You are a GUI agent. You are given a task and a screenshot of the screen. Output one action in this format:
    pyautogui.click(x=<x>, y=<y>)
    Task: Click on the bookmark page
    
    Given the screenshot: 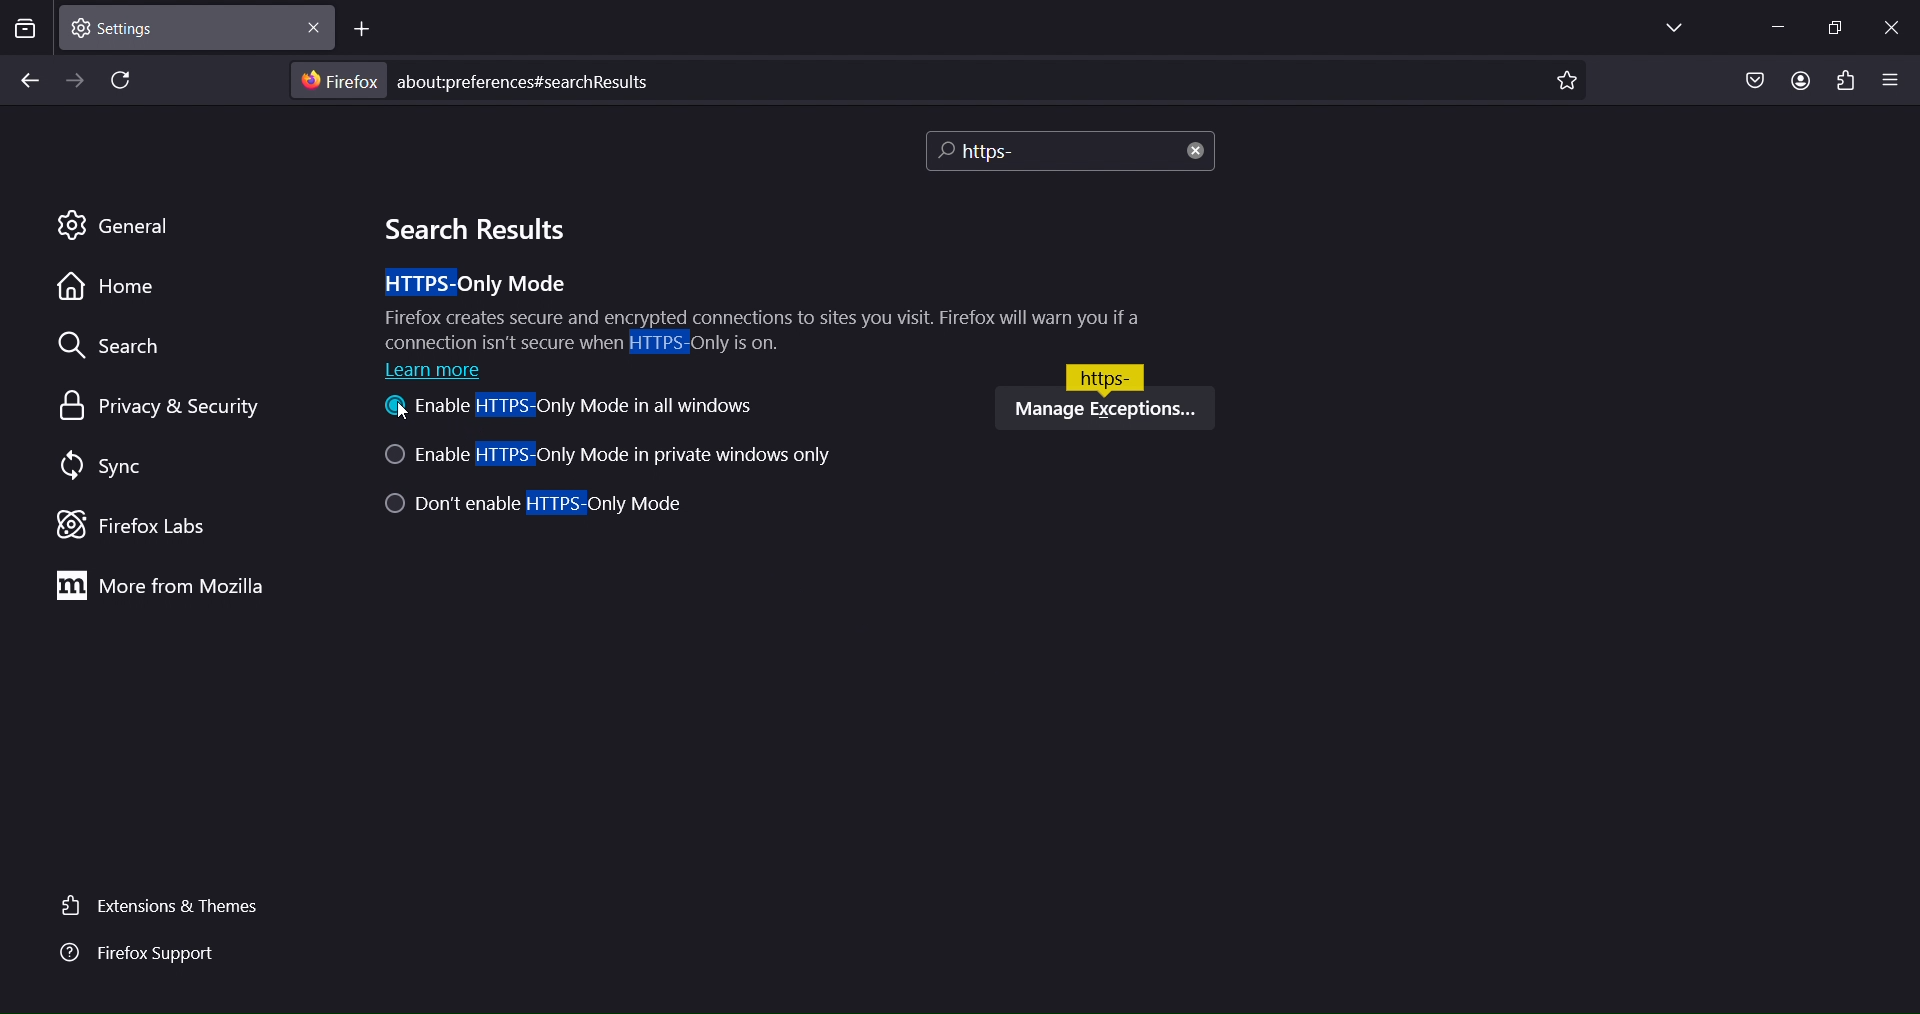 What is the action you would take?
    pyautogui.click(x=1573, y=78)
    